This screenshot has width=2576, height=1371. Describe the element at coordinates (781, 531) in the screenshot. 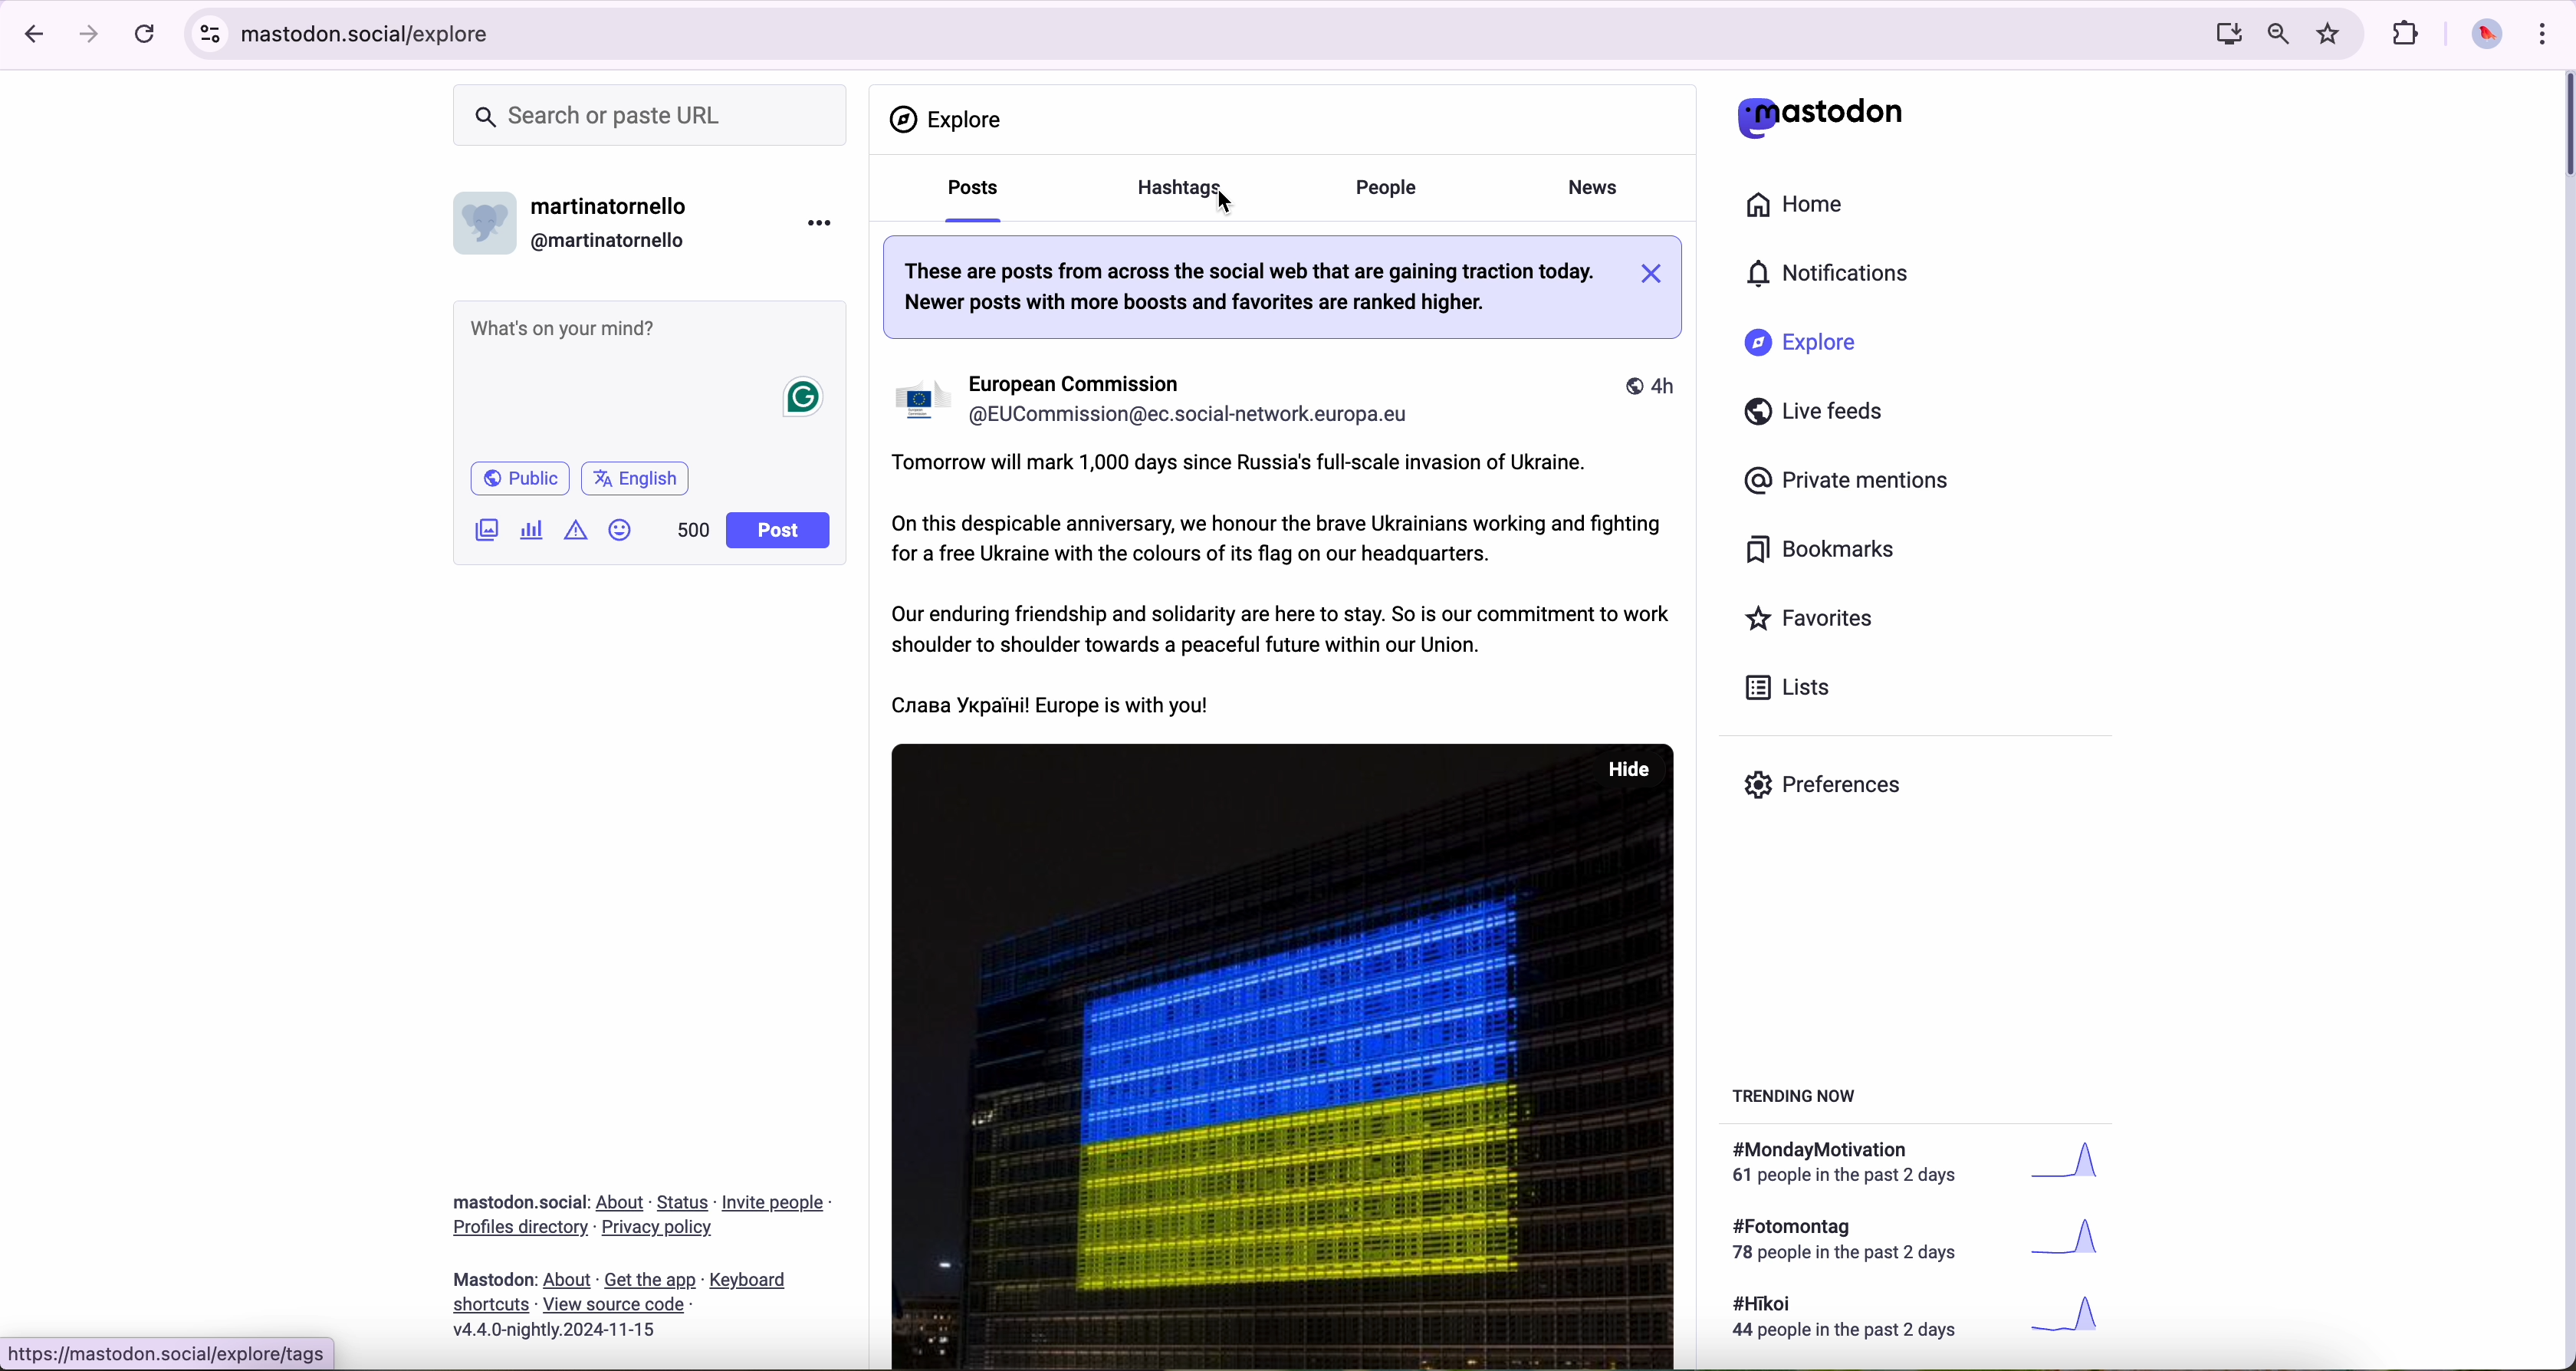

I see `post` at that location.